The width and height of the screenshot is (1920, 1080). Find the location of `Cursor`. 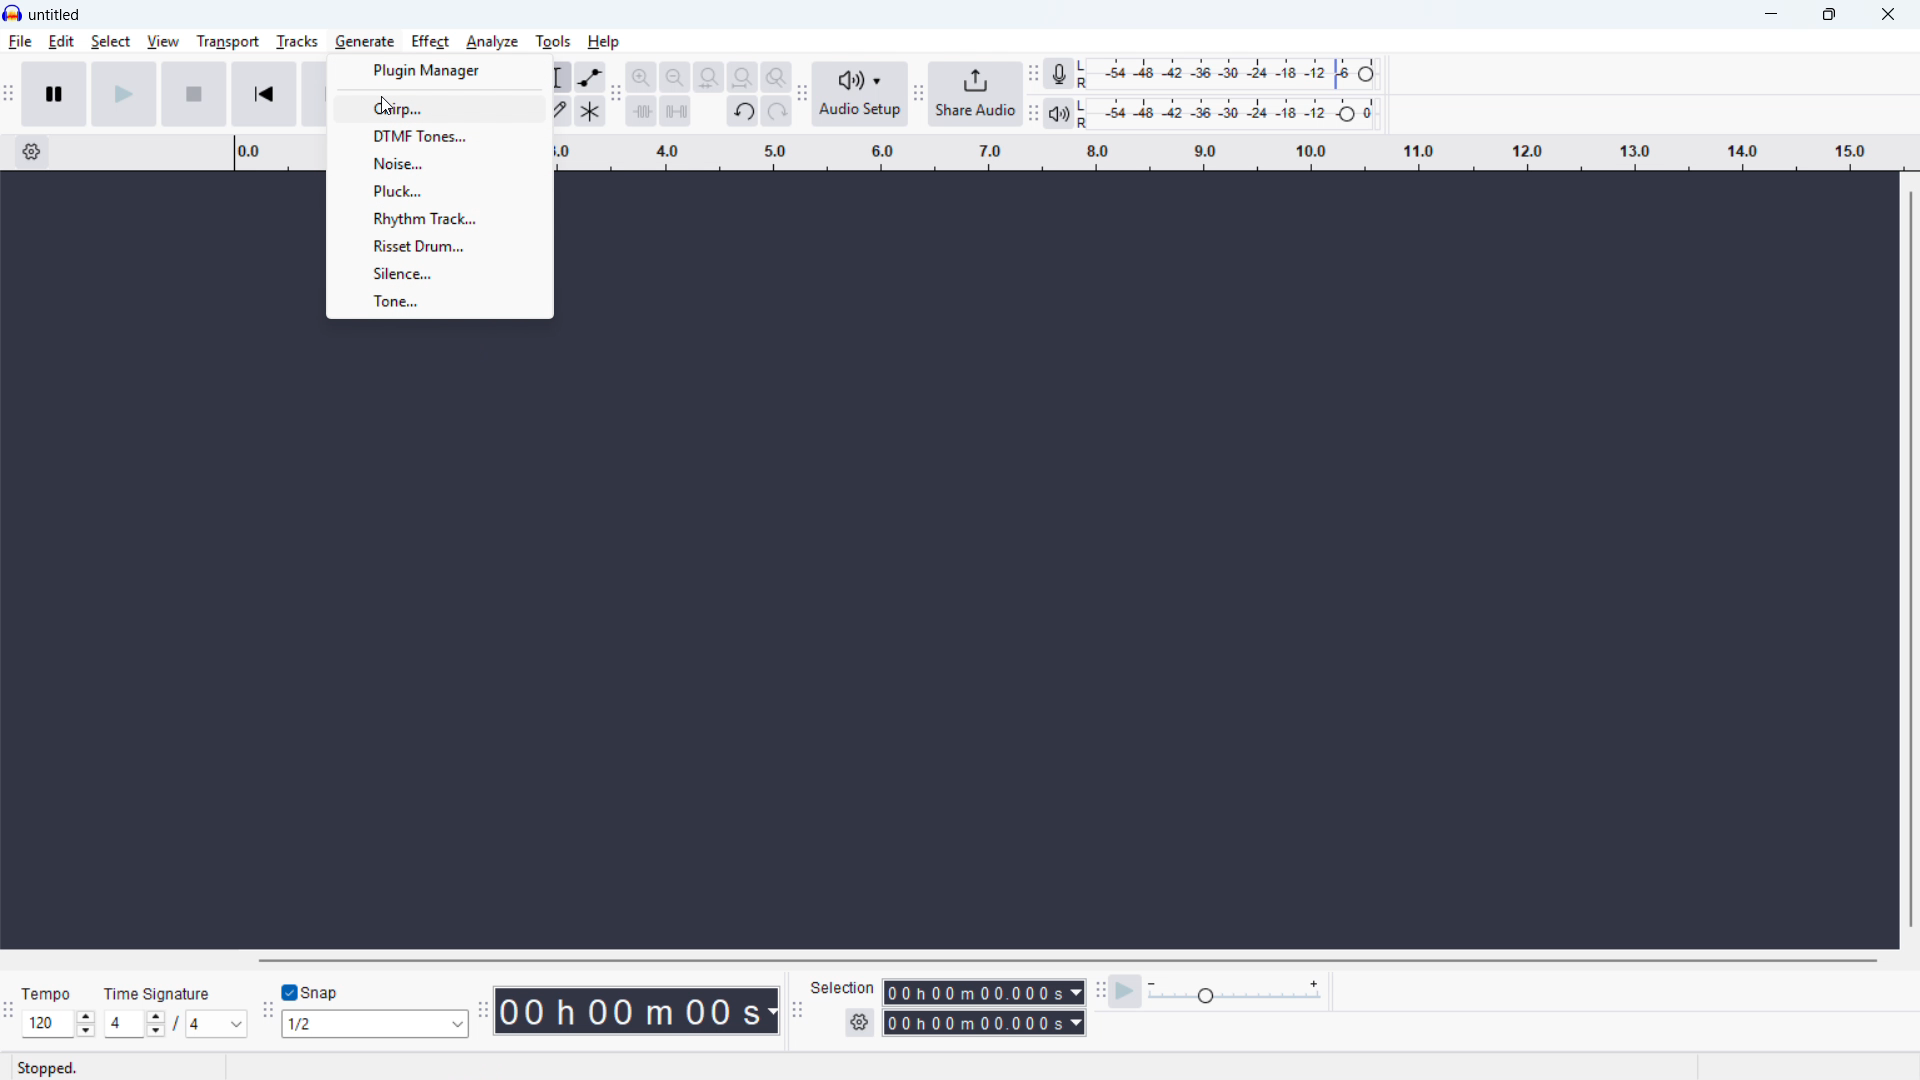

Cursor is located at coordinates (384, 108).